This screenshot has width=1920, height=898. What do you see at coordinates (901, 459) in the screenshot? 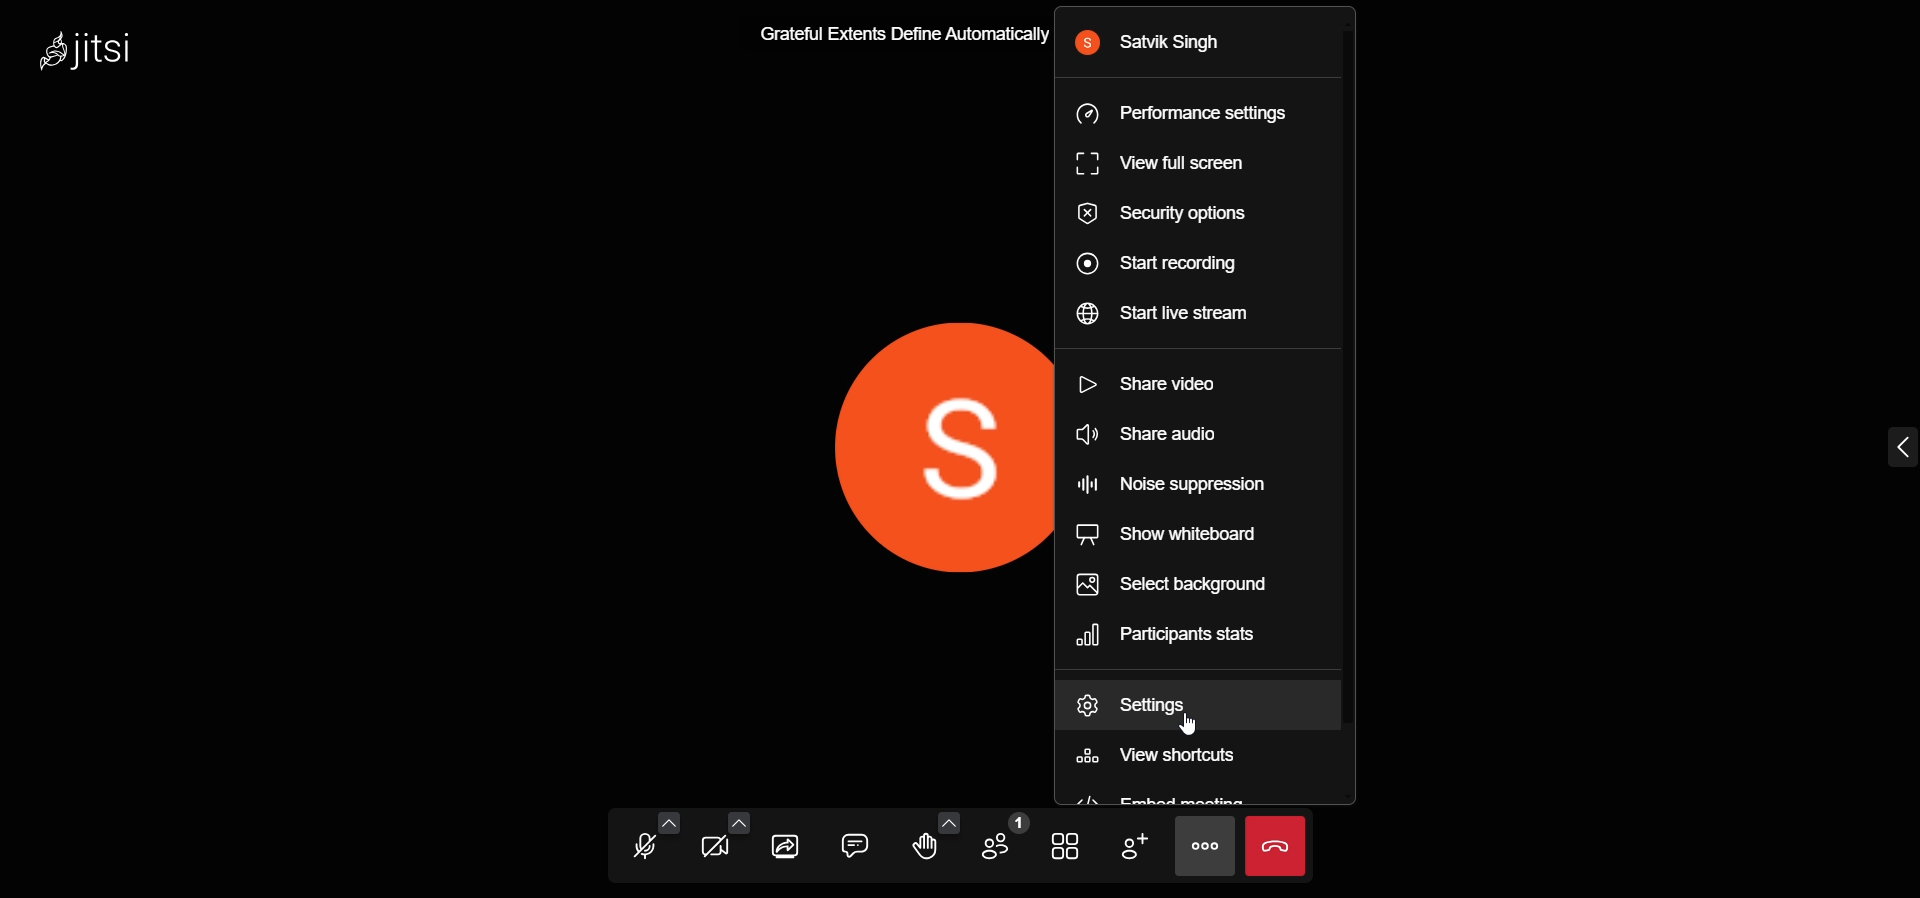
I see `display picture` at bounding box center [901, 459].